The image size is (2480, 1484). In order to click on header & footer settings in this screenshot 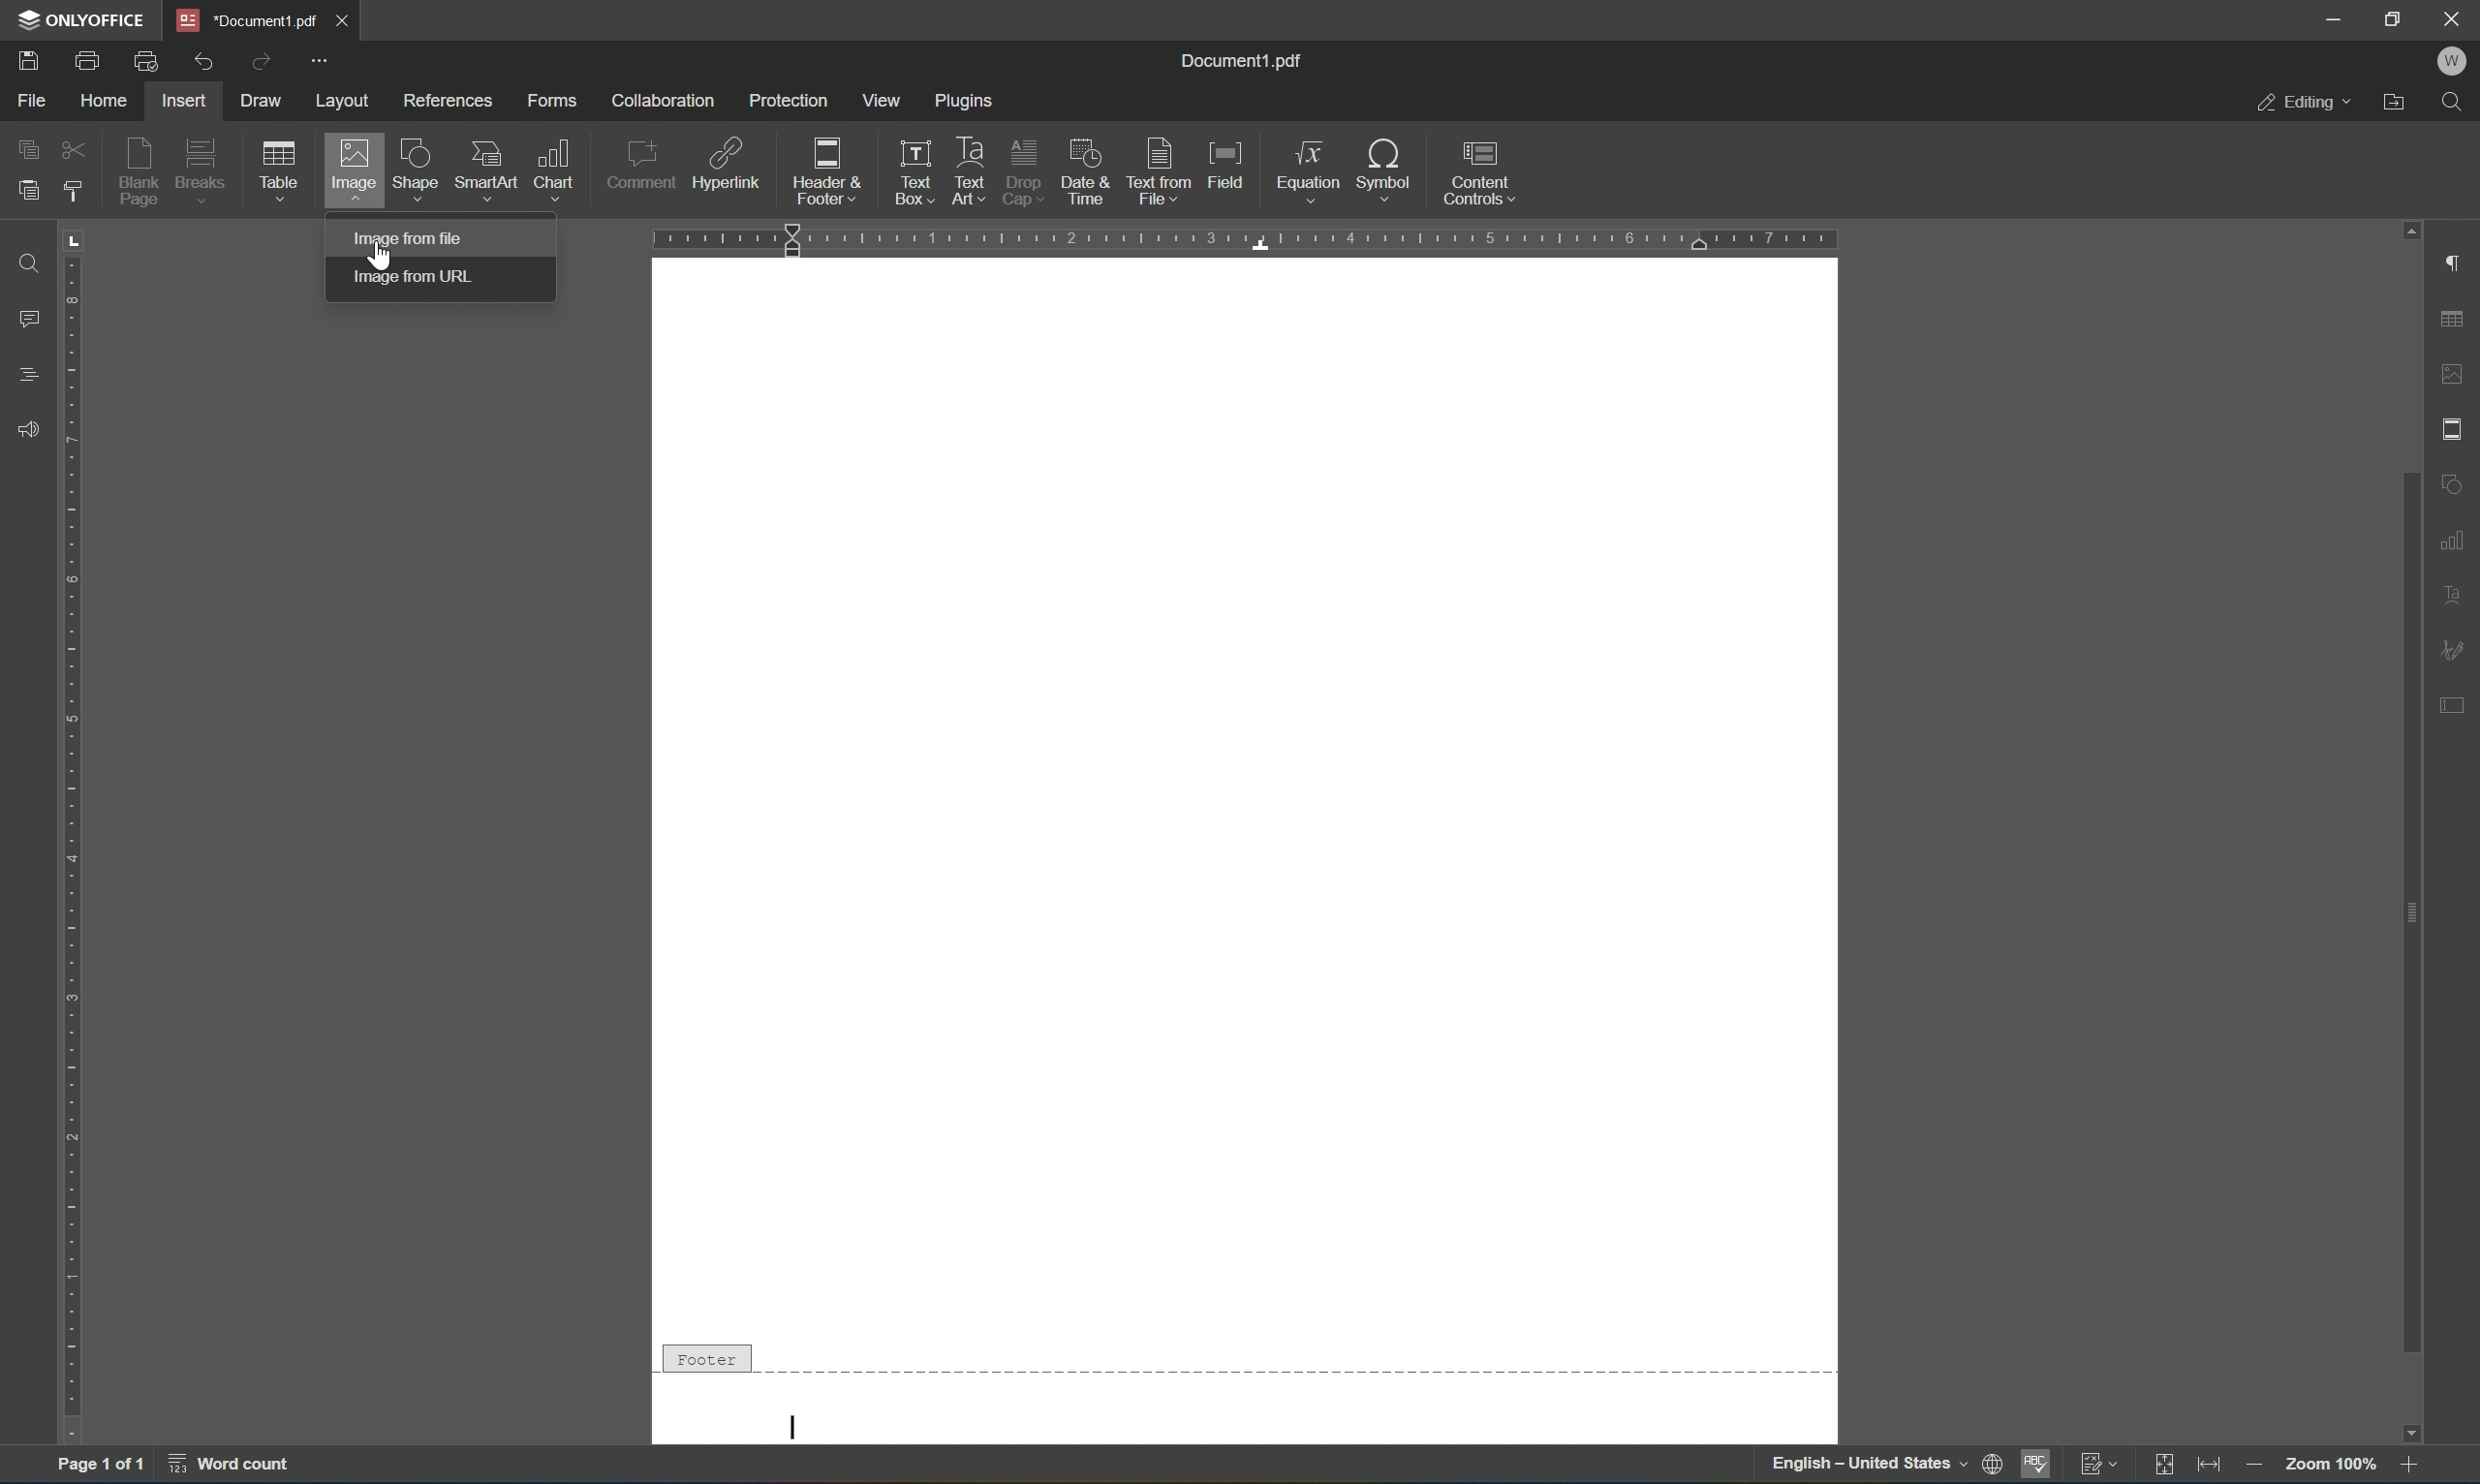, I will do `click(2457, 427)`.